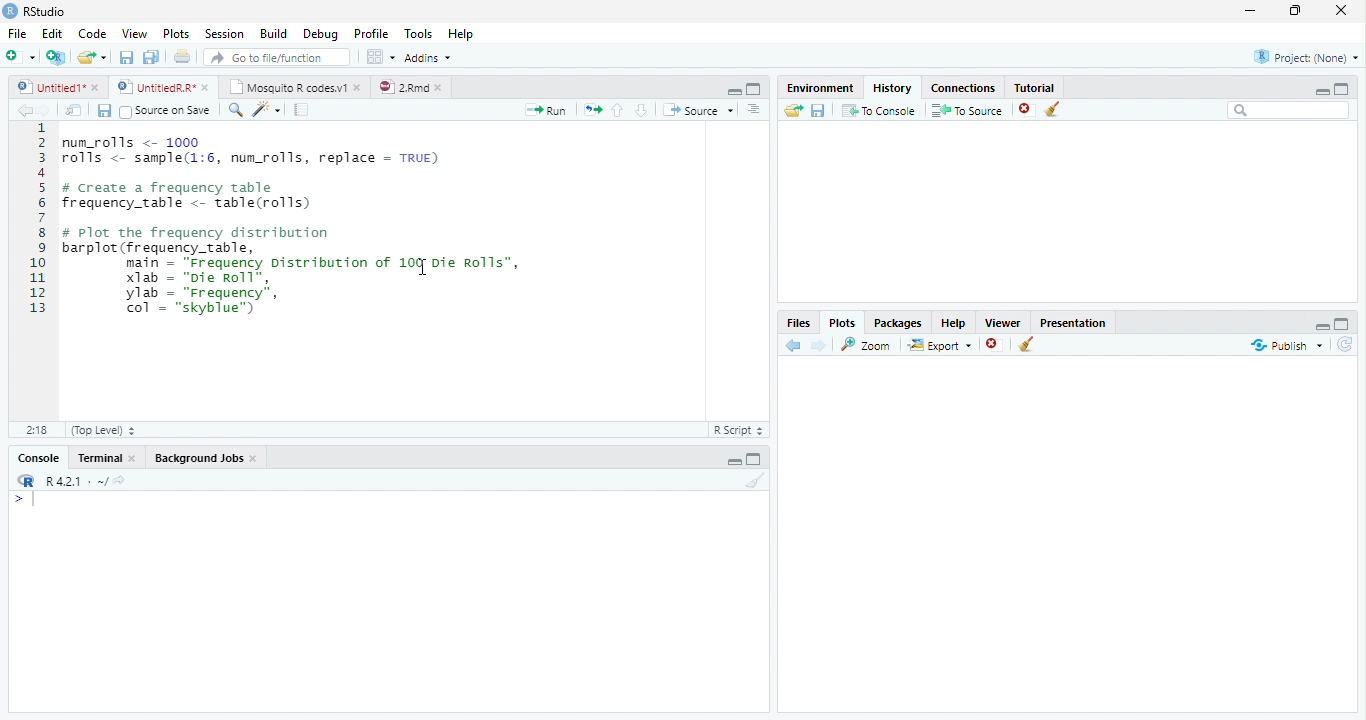  Describe the element at coordinates (165, 111) in the screenshot. I see `Source on Save` at that location.